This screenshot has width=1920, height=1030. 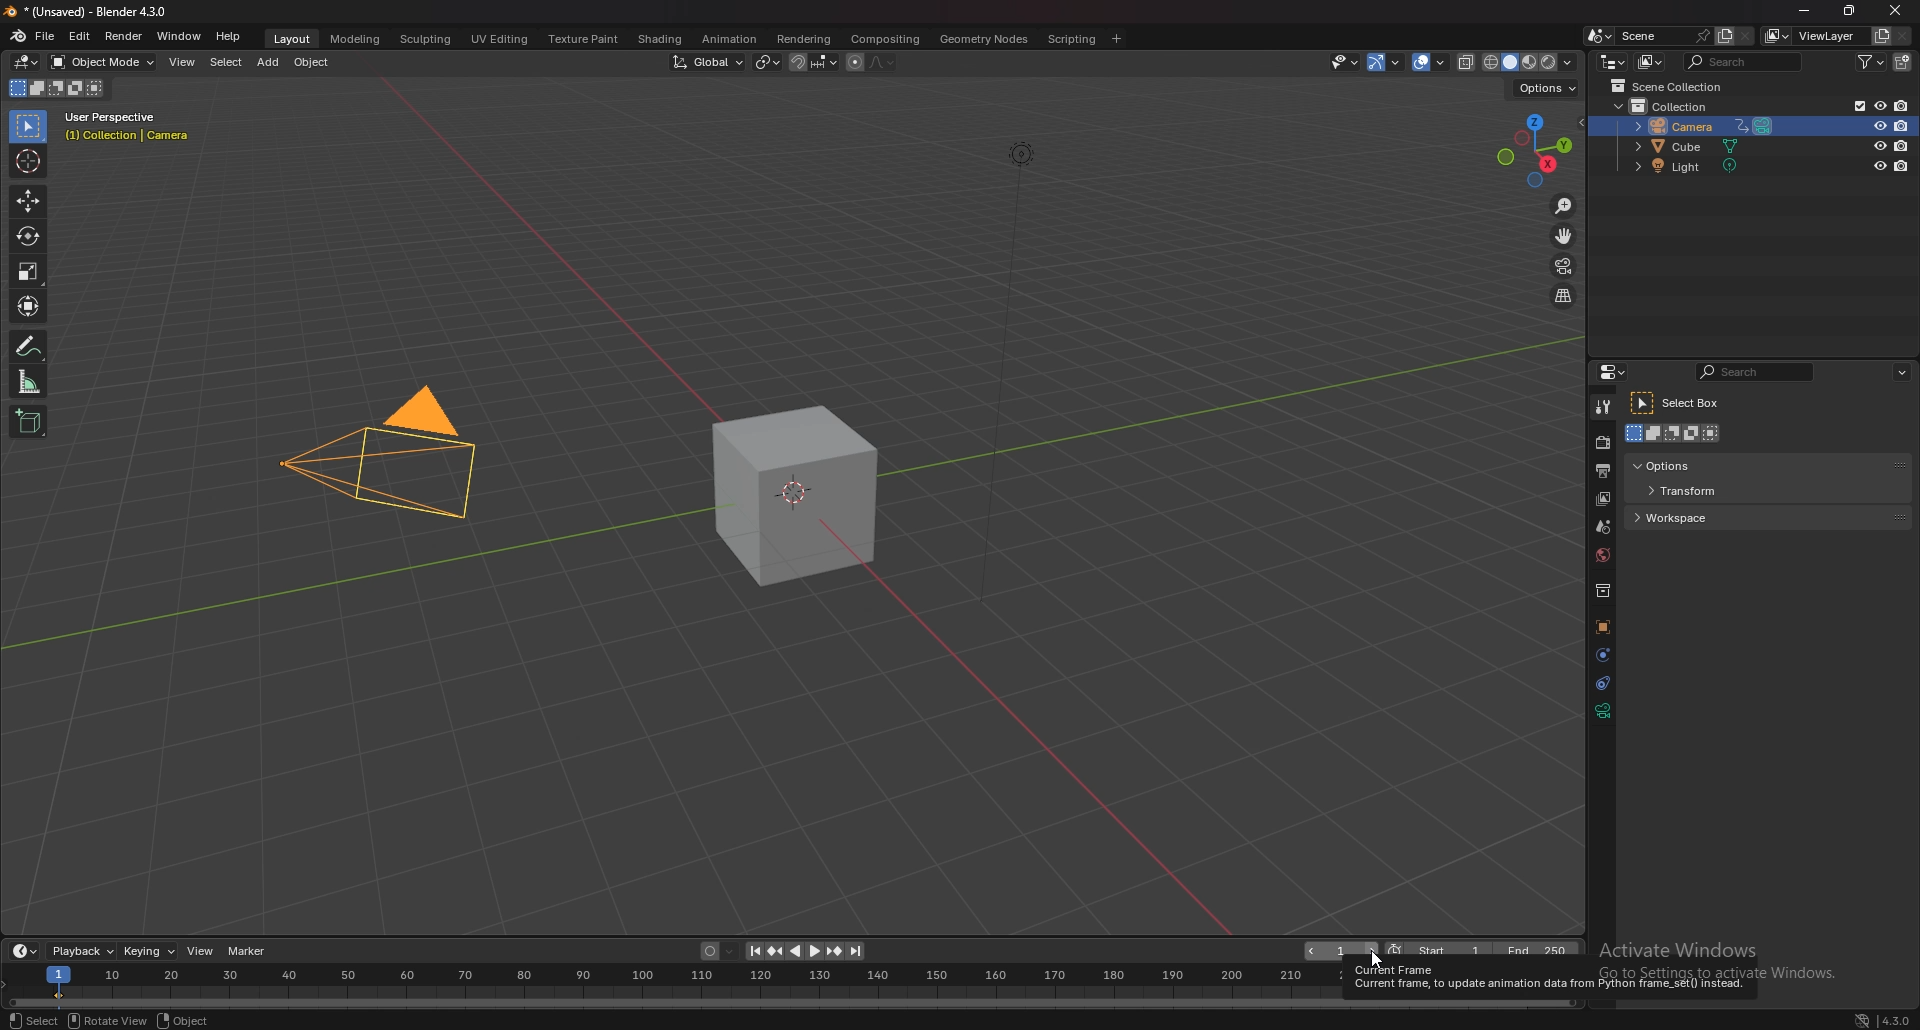 I want to click on render, so click(x=123, y=35).